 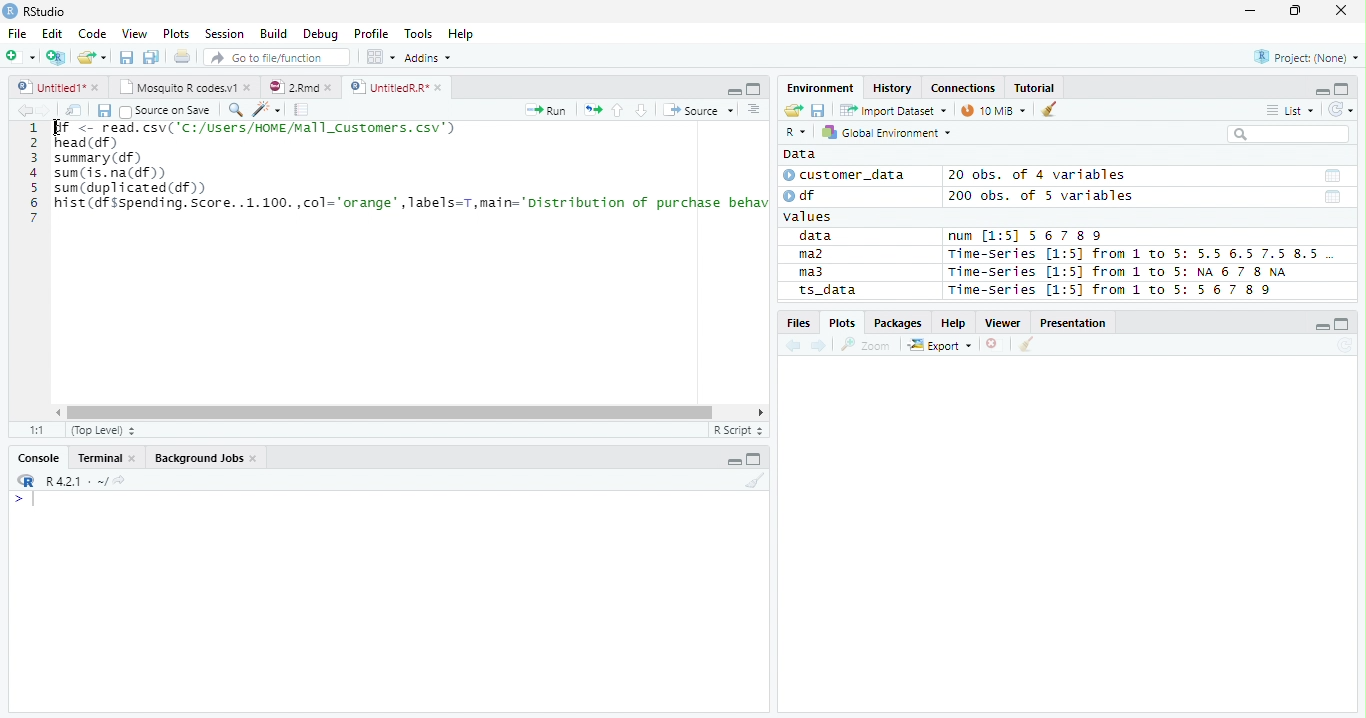 What do you see at coordinates (126, 56) in the screenshot?
I see `Save` at bounding box center [126, 56].